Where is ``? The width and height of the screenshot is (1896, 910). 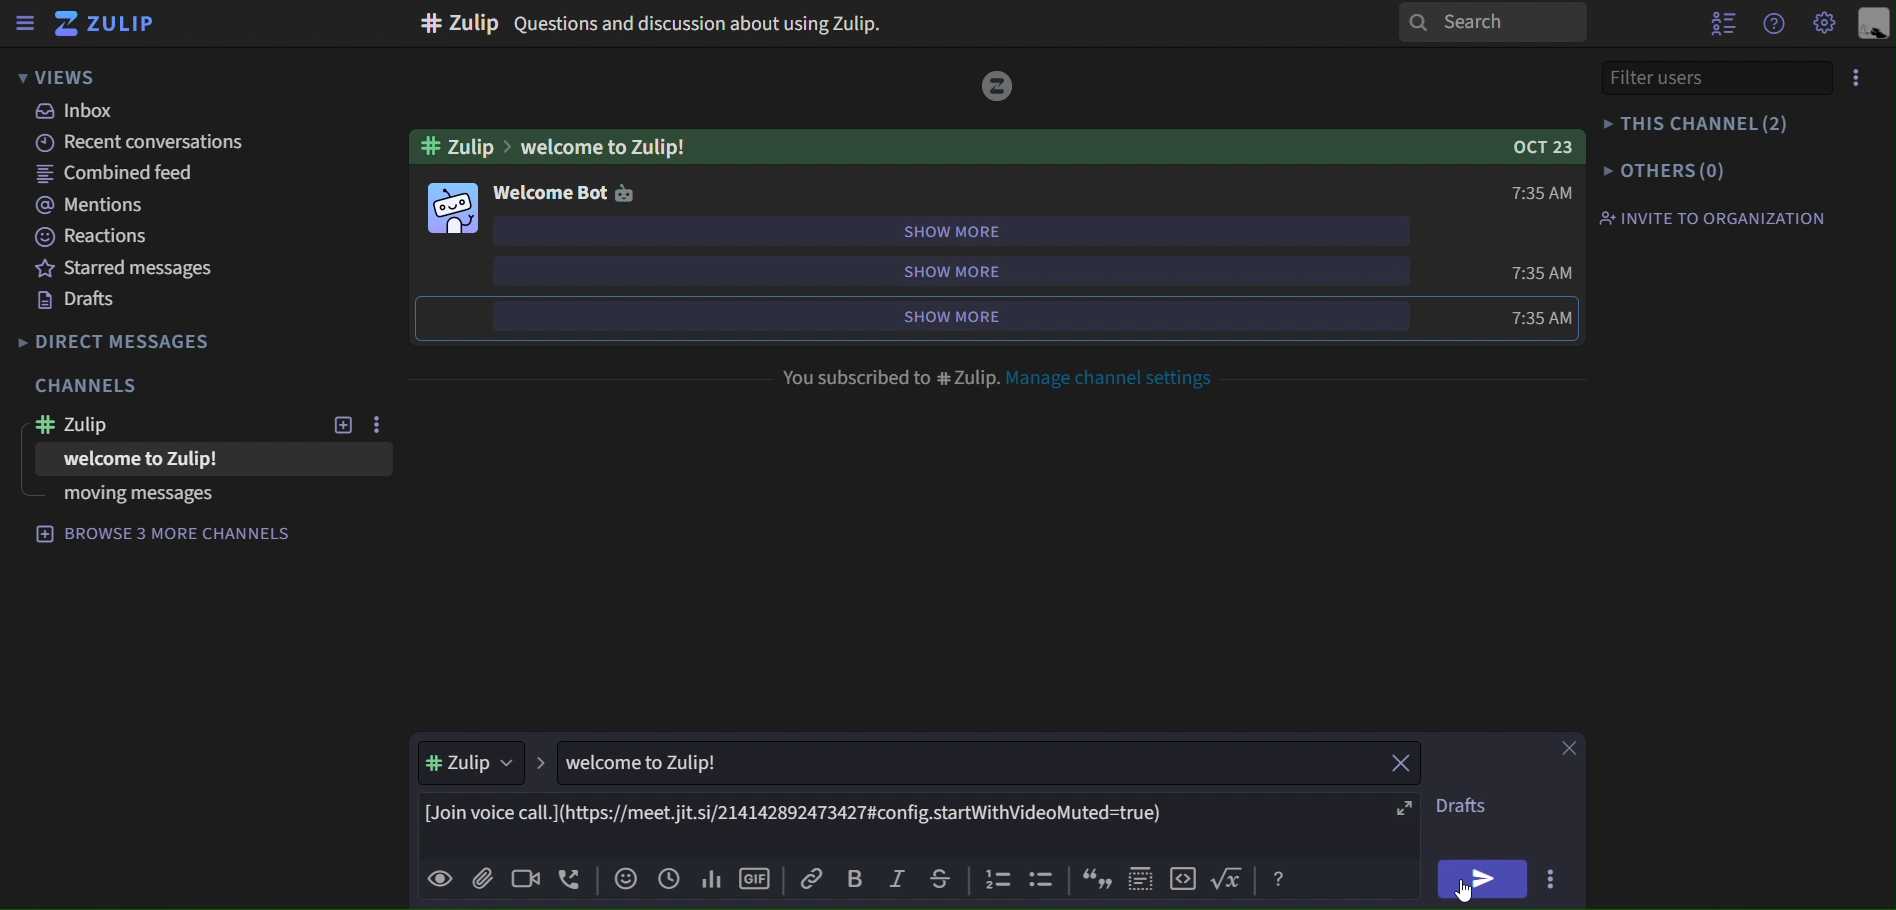  is located at coordinates (1229, 878).